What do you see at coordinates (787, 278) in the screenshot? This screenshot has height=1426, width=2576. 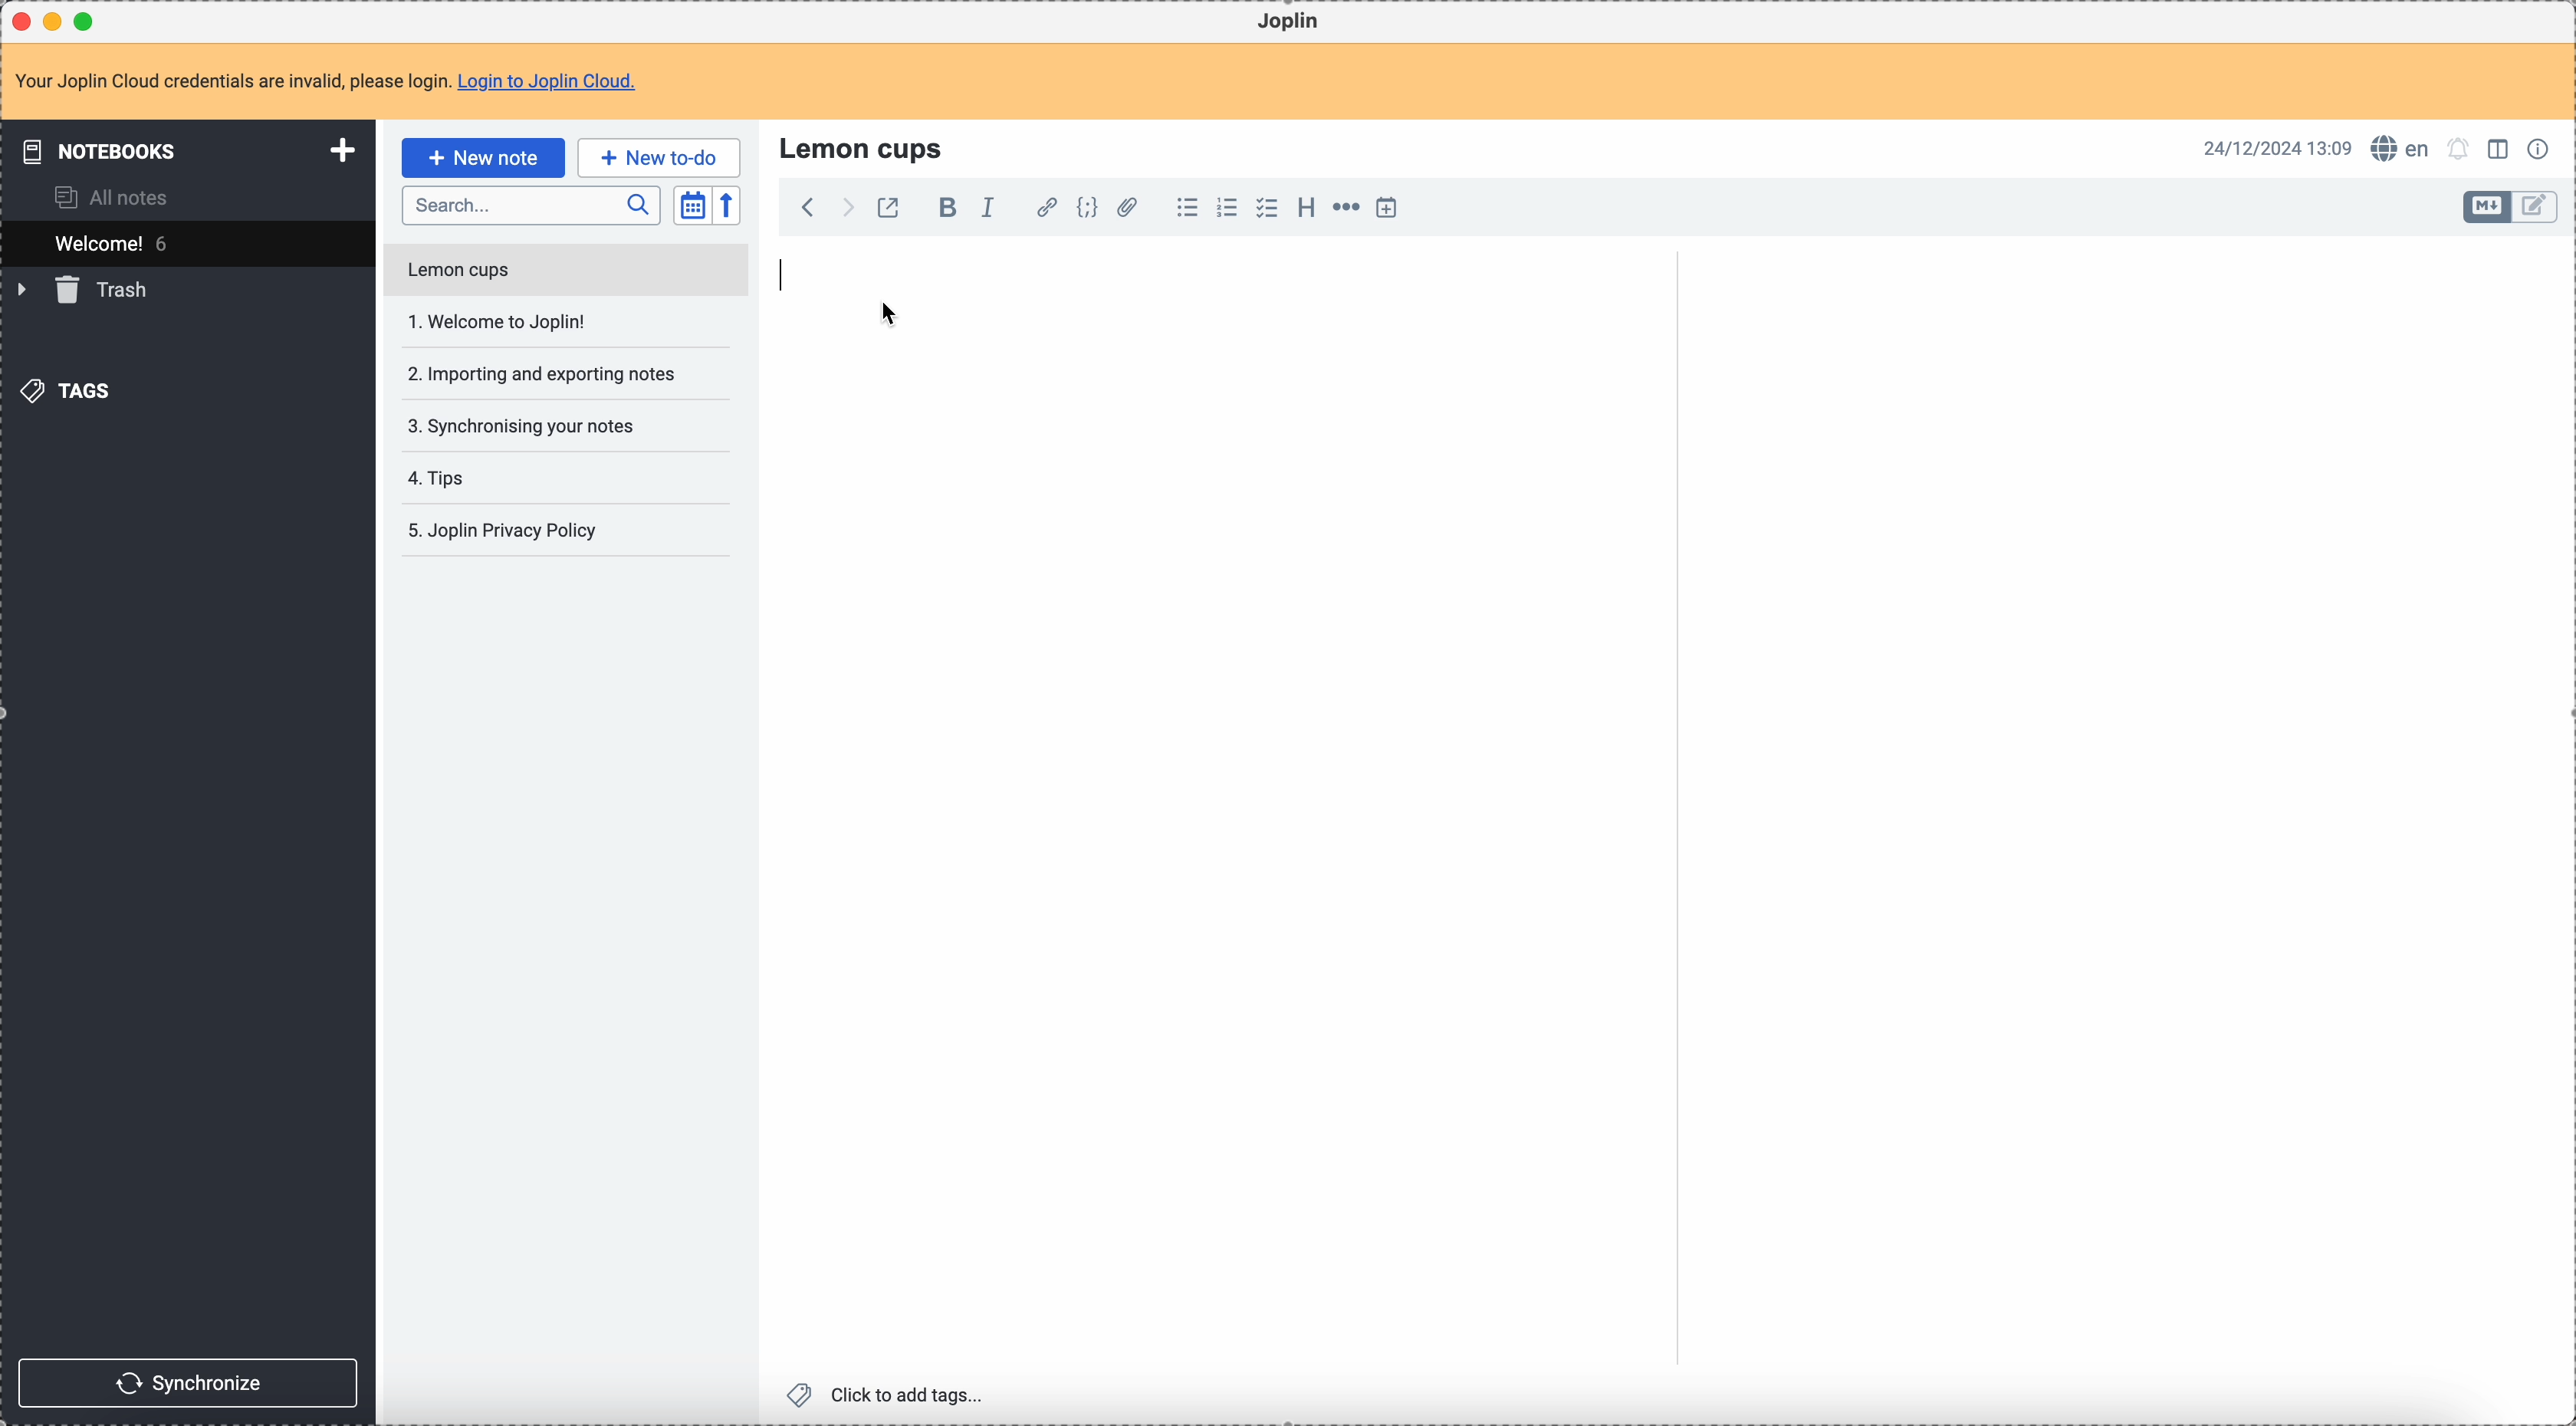 I see `type` at bounding box center [787, 278].